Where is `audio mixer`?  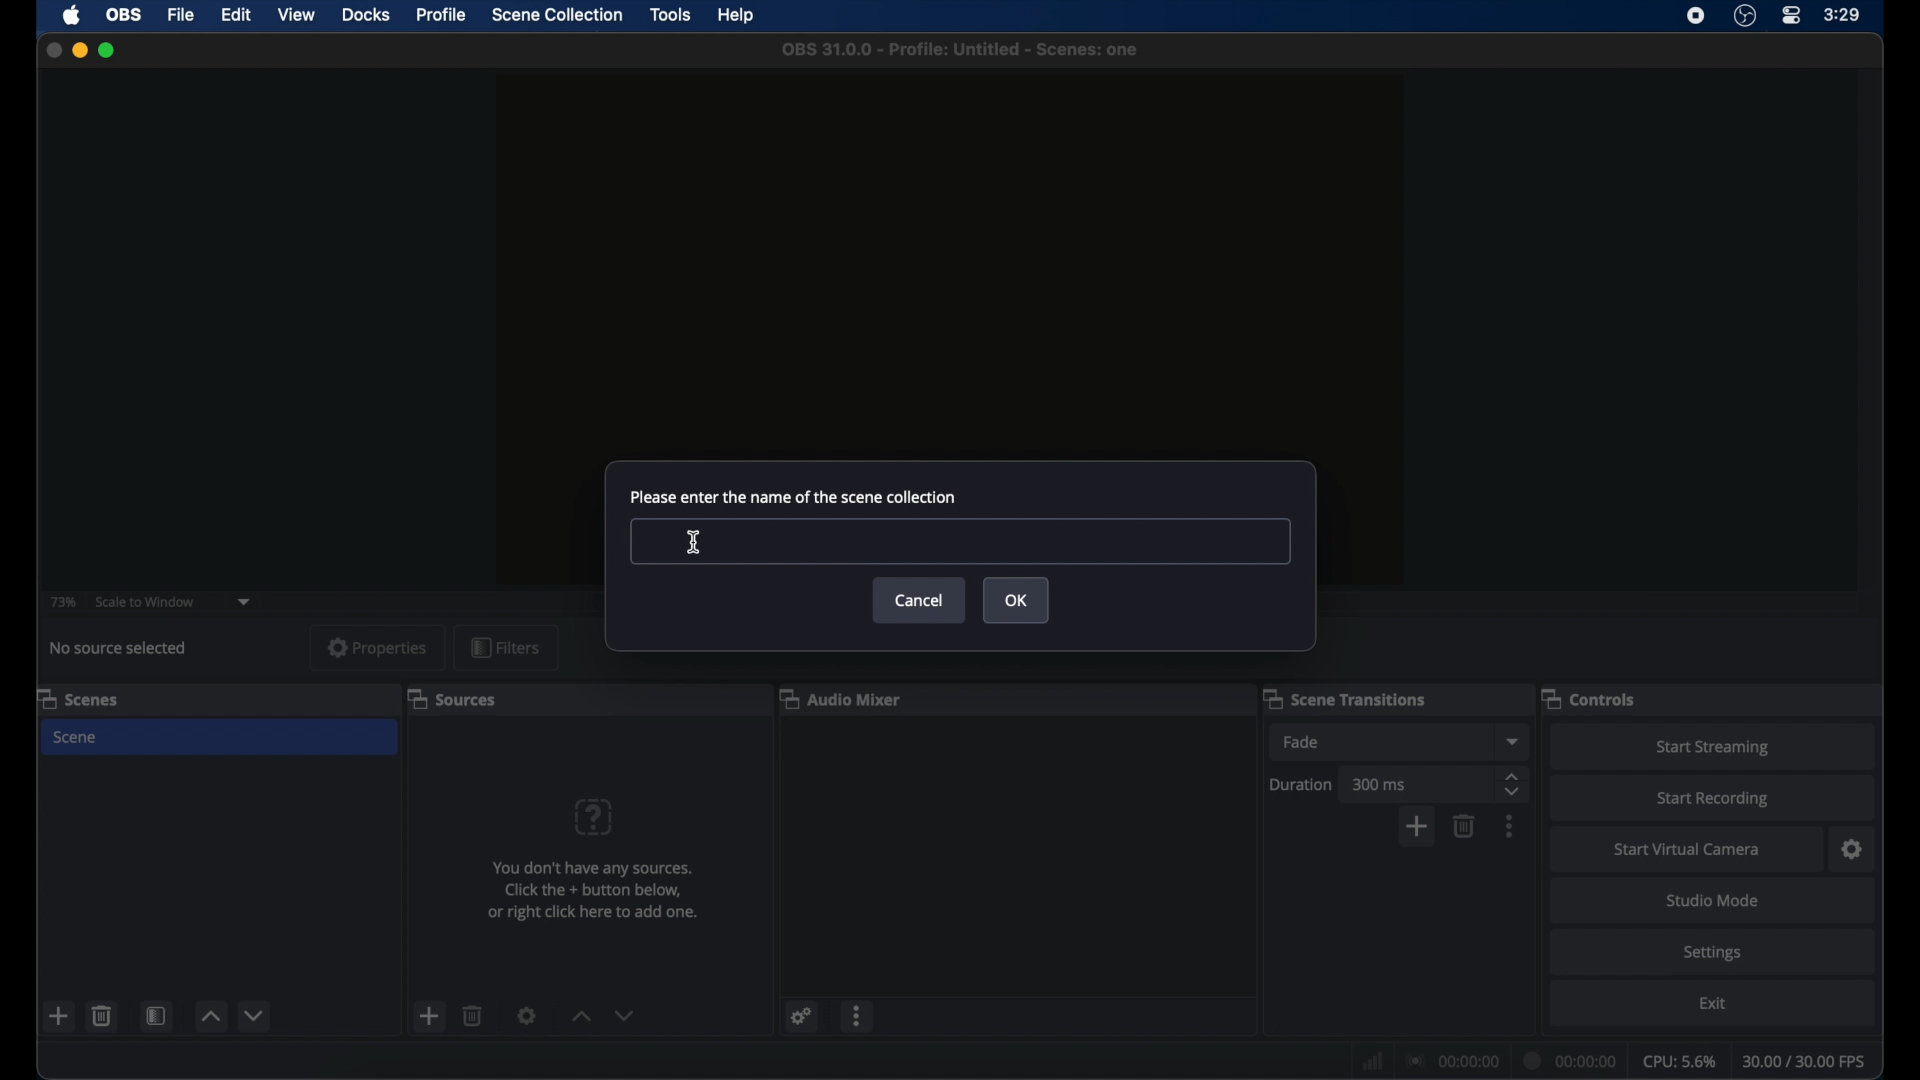 audio mixer is located at coordinates (841, 697).